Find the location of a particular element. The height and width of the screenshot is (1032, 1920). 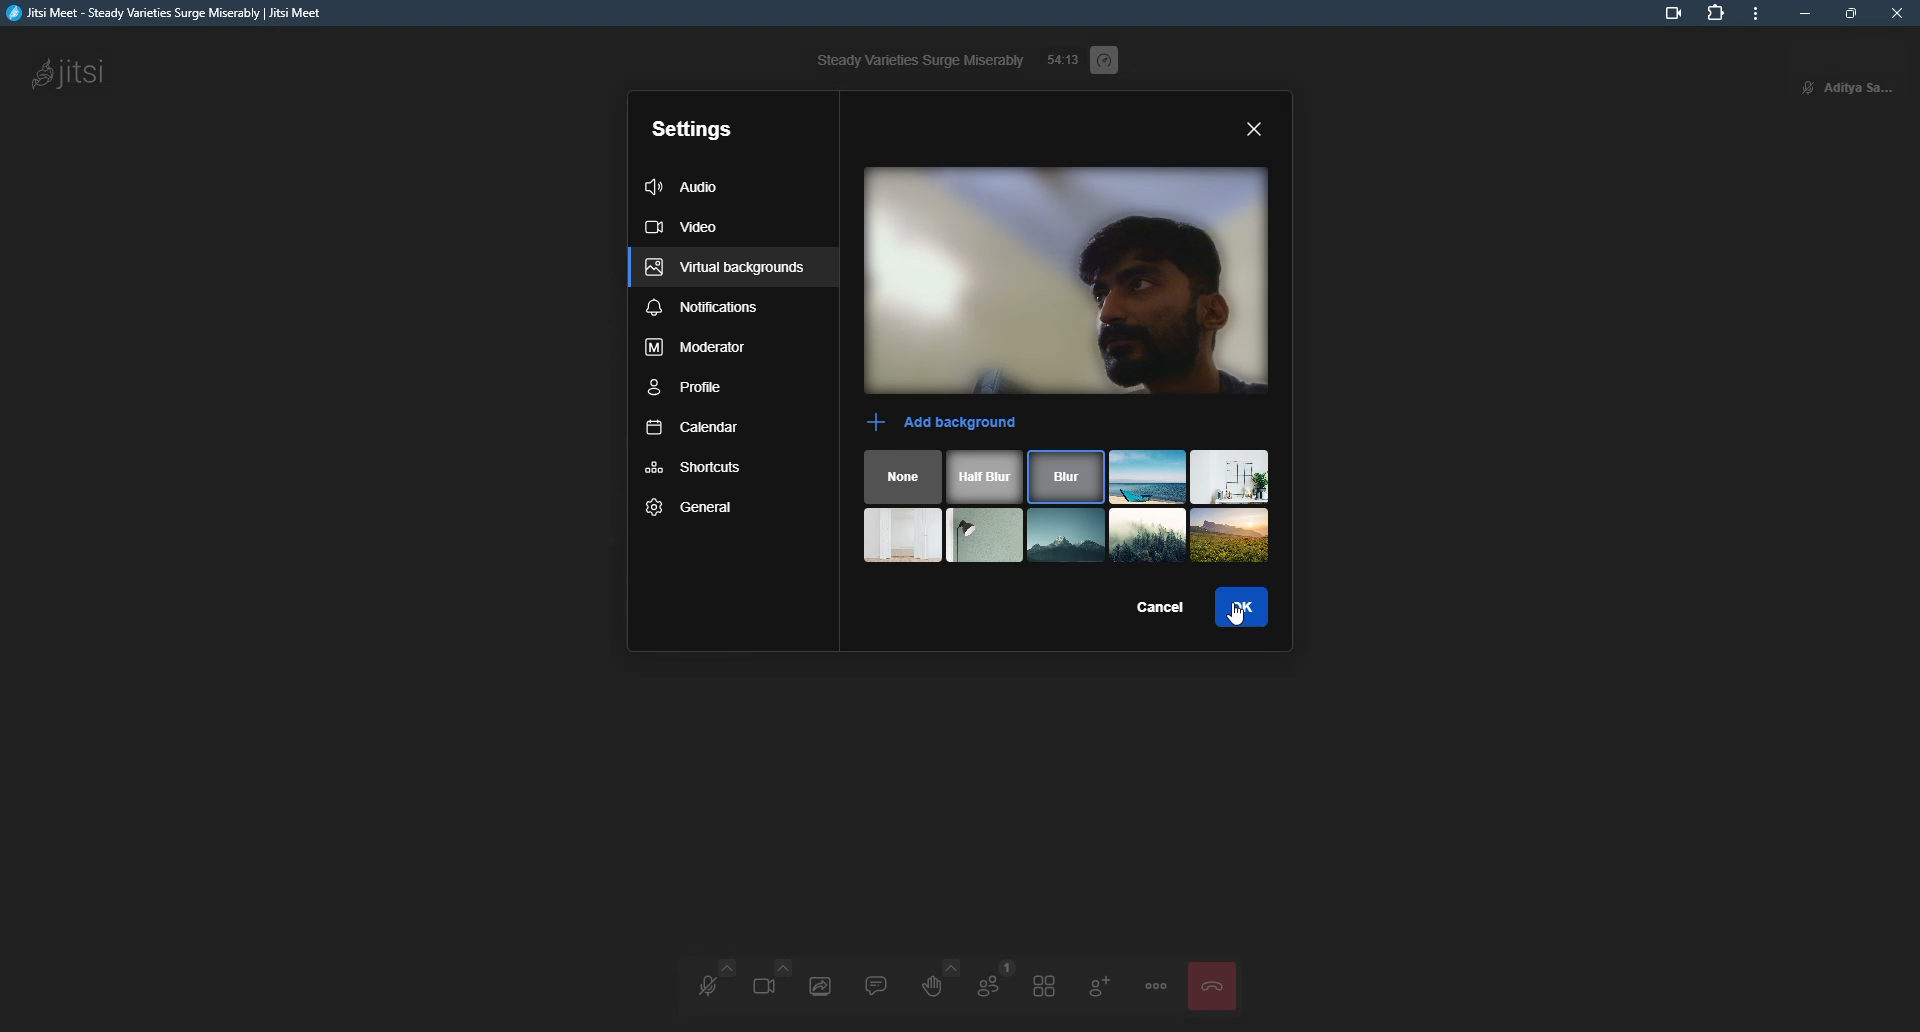

open chat is located at coordinates (876, 984).